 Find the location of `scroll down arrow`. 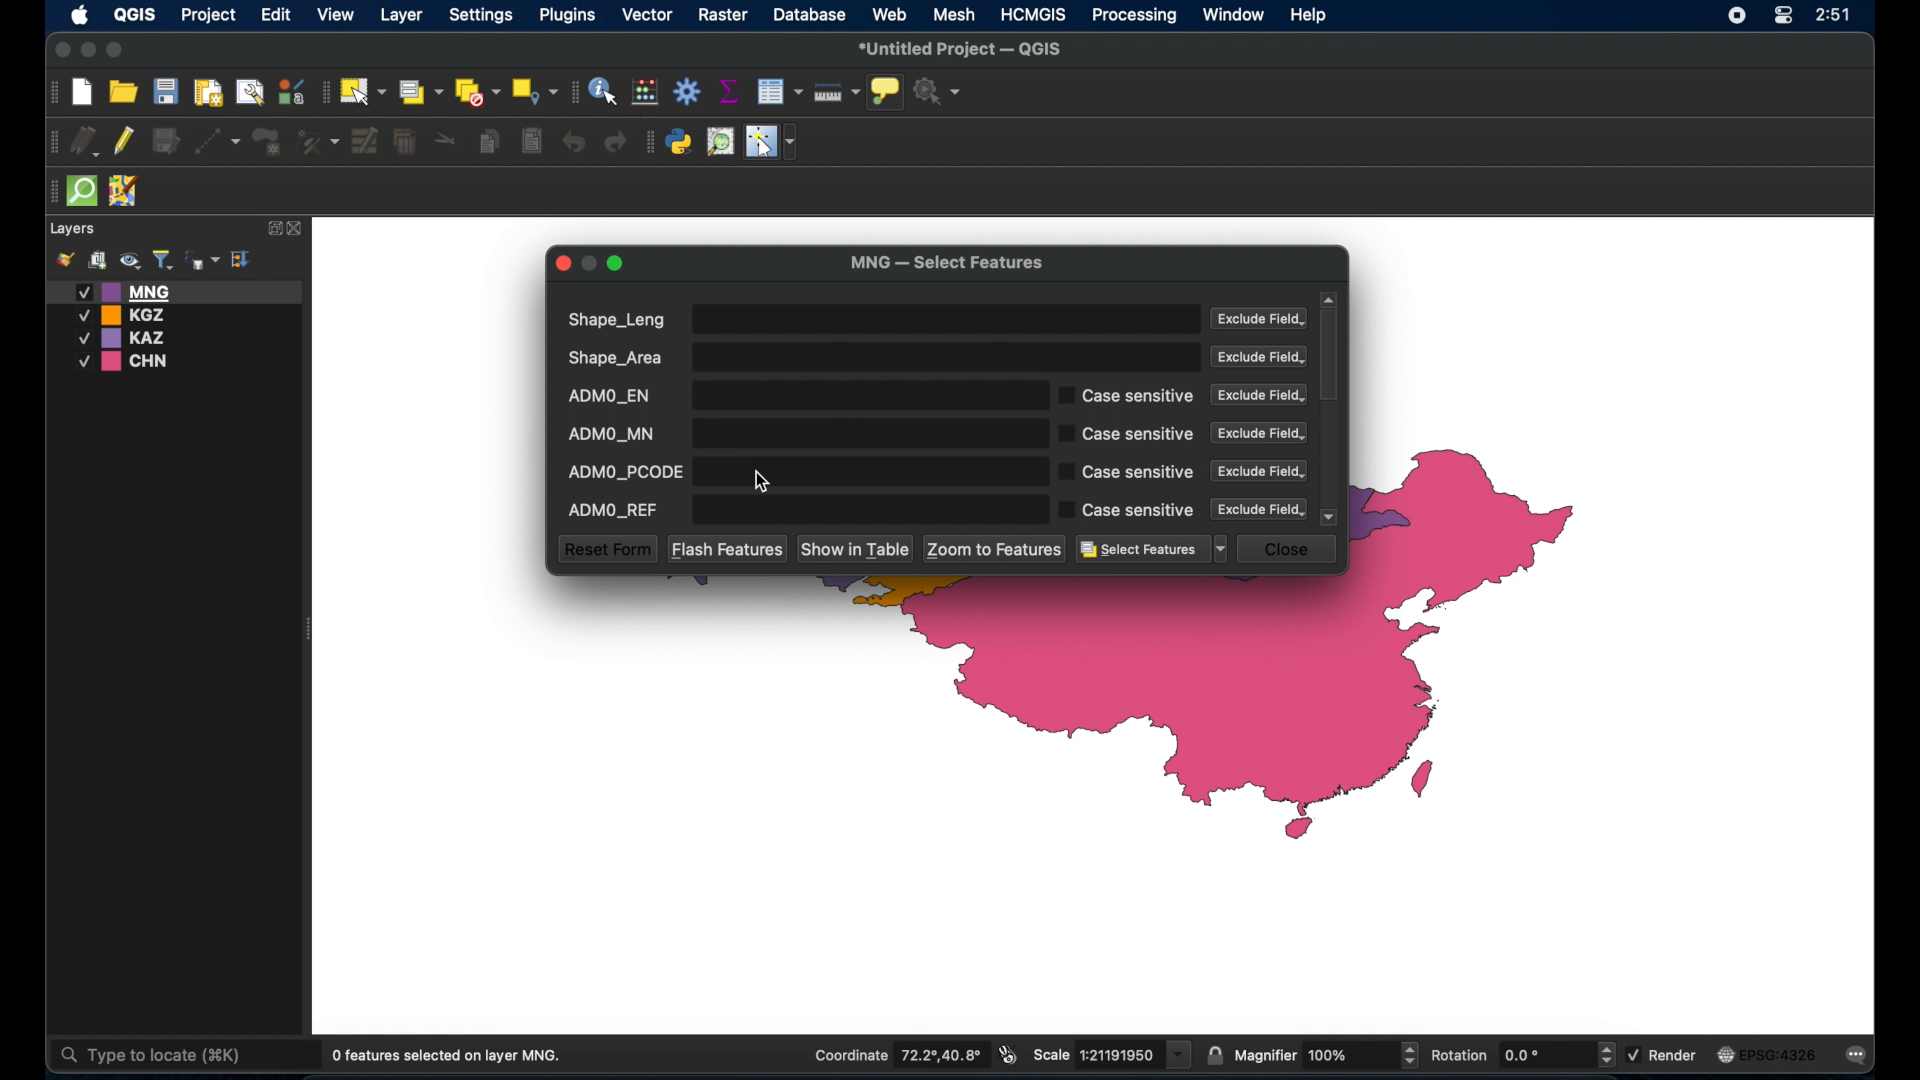

scroll down arrow is located at coordinates (1331, 517).